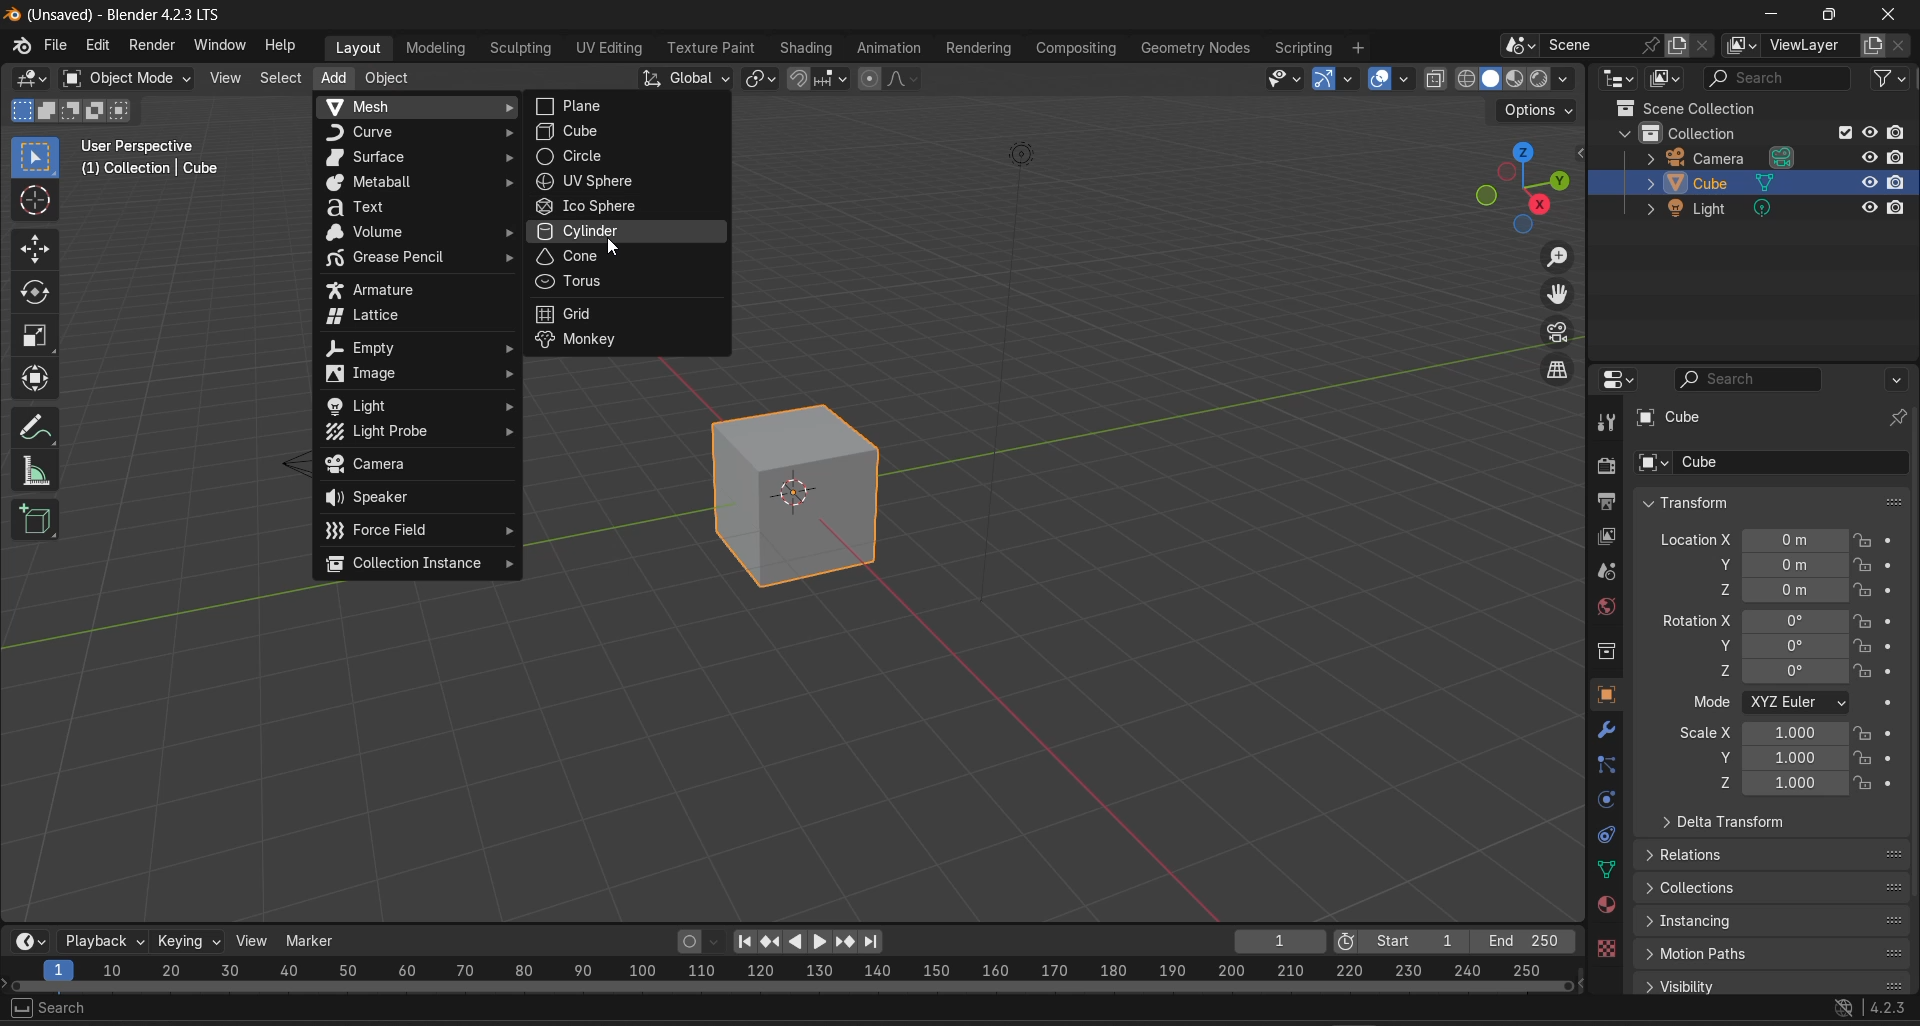 This screenshot has height=1026, width=1920. I want to click on monkey, so click(626, 342).